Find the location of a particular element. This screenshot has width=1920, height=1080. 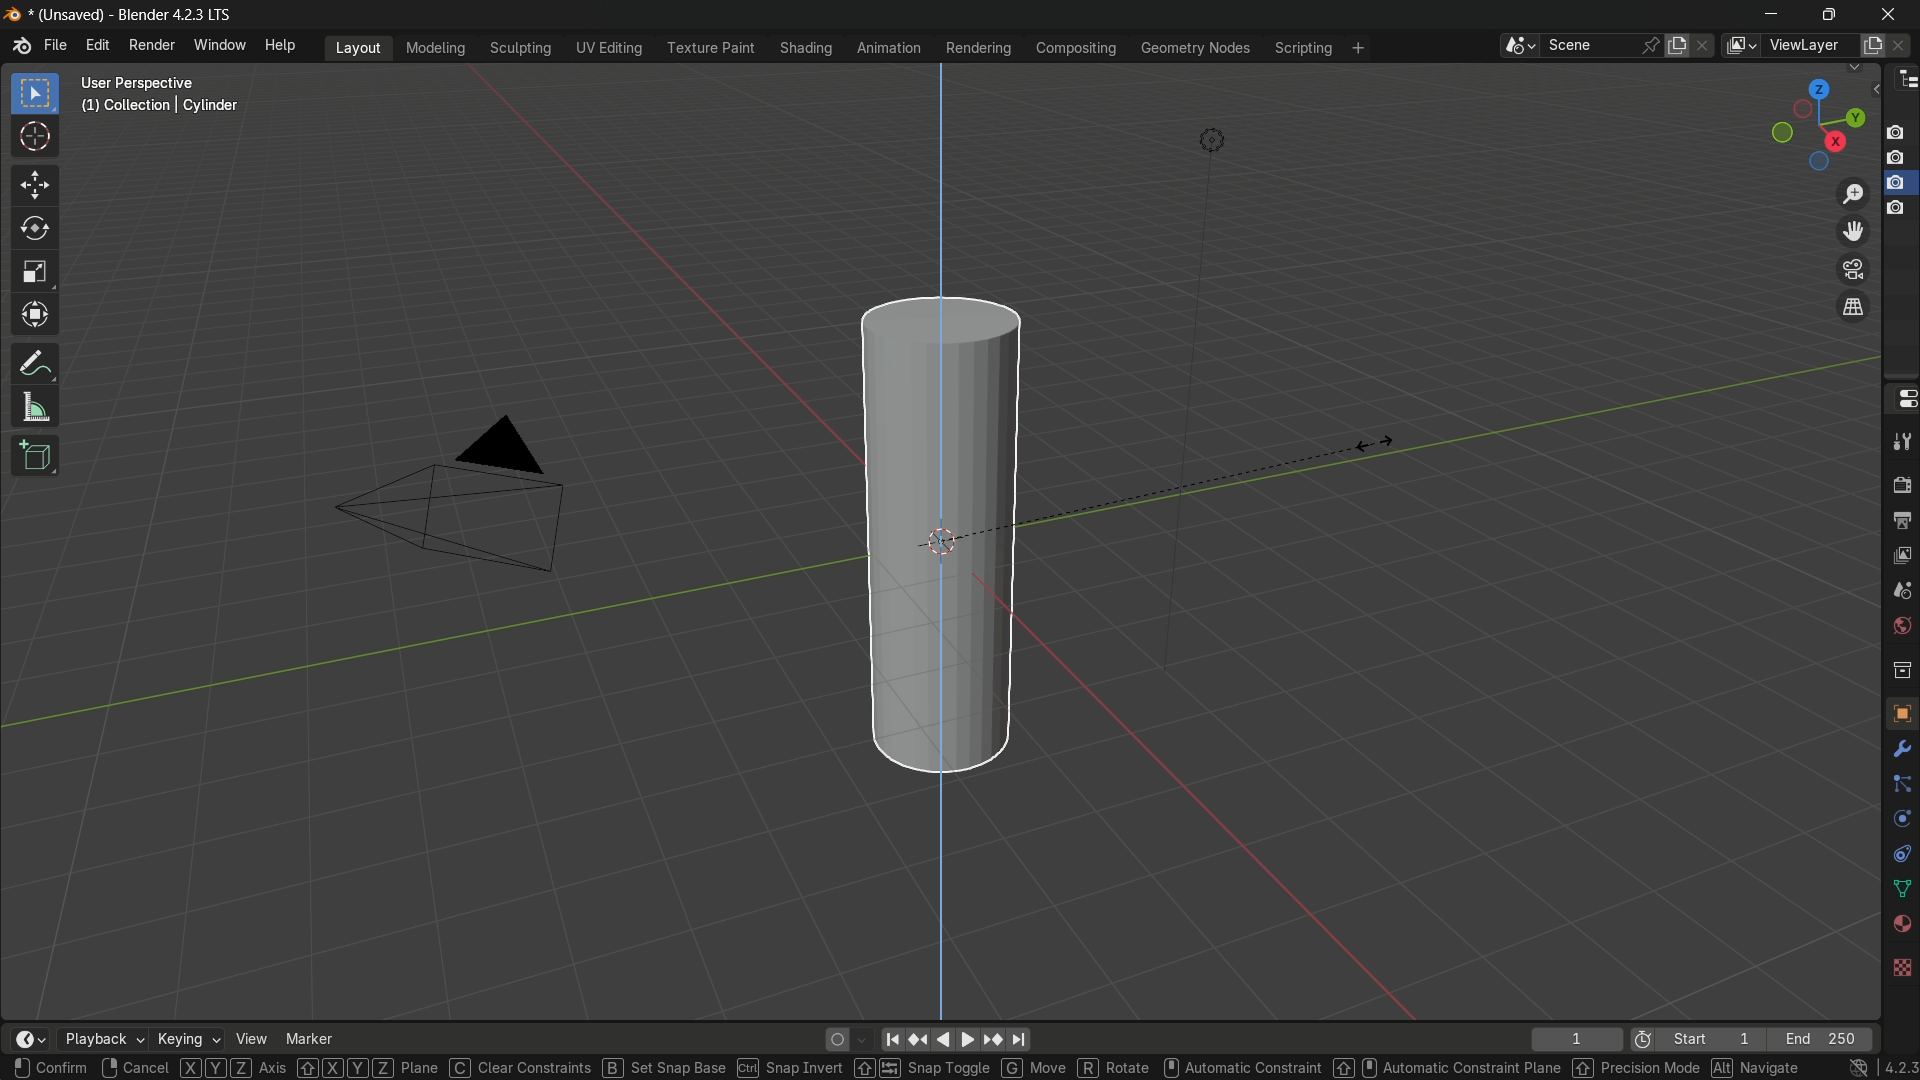

tools is located at coordinates (1900, 444).